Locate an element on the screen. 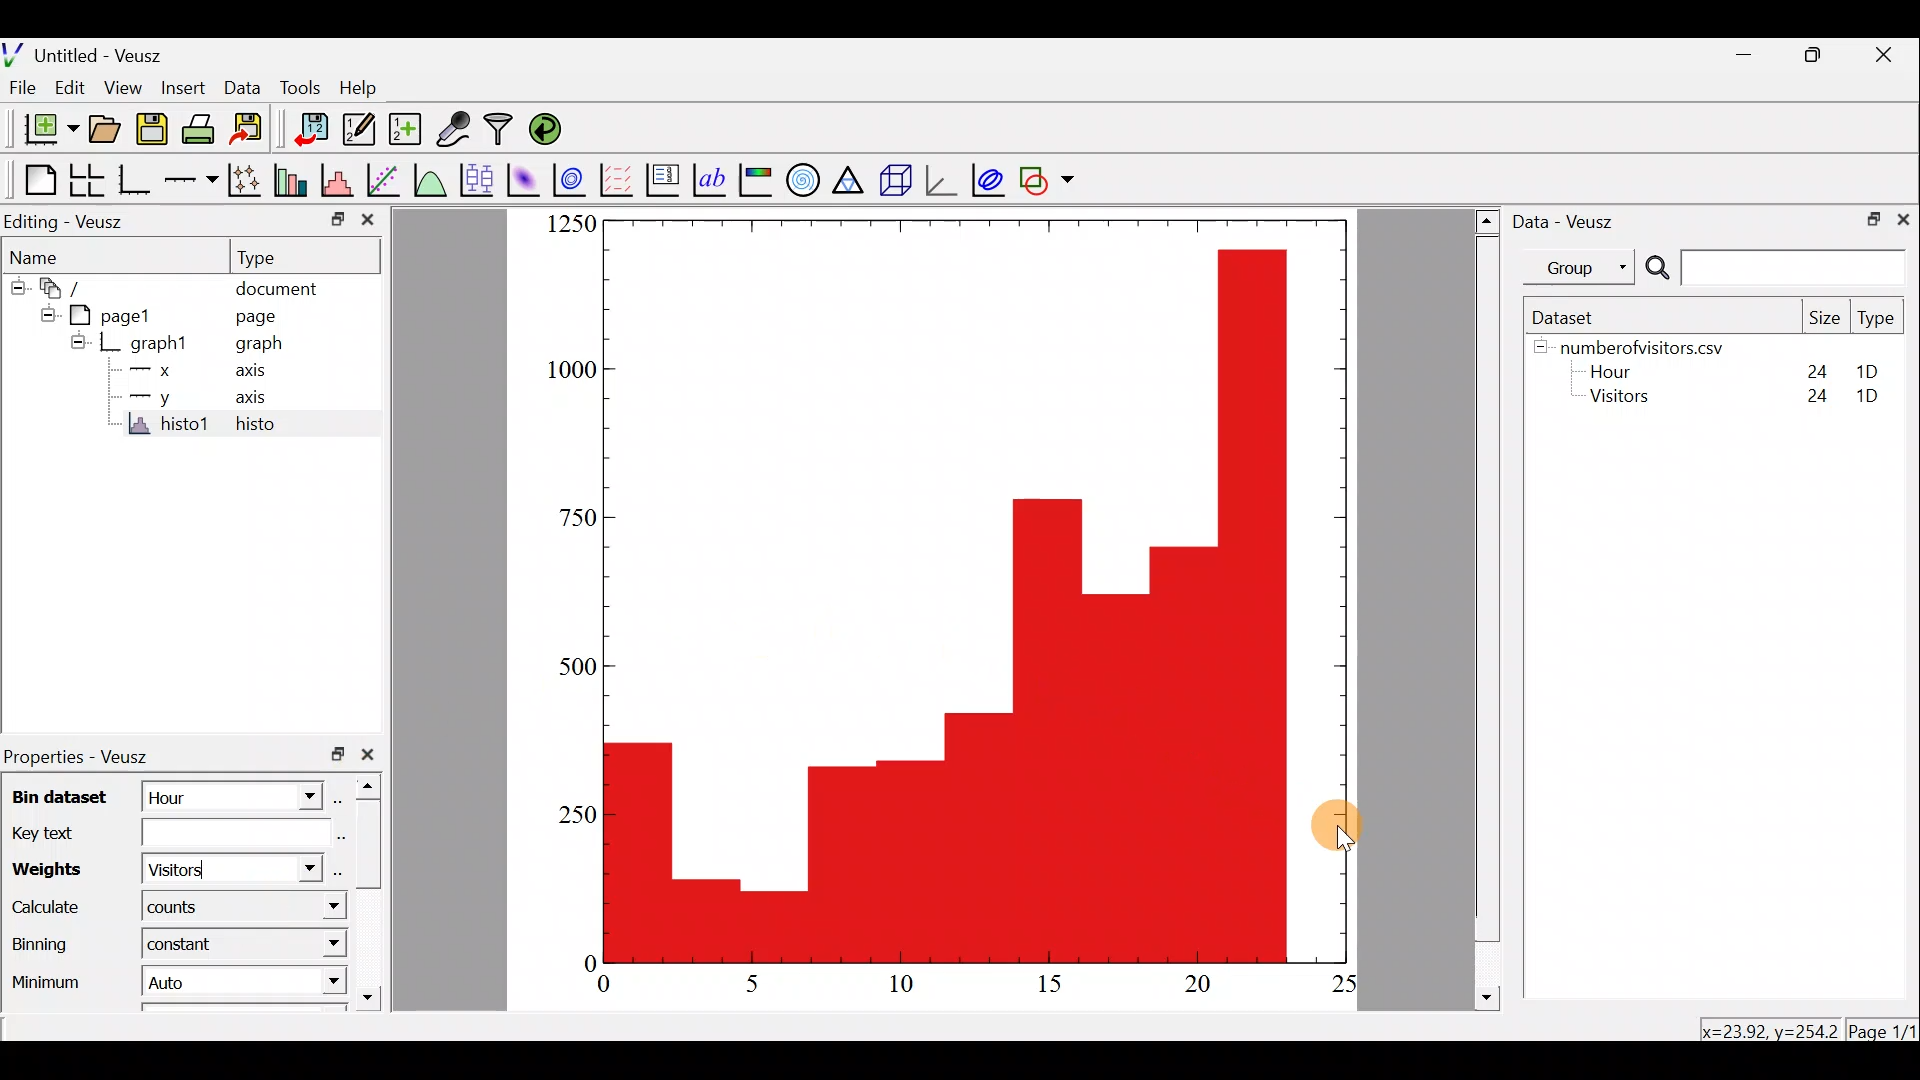  Histogram is located at coordinates (967, 594).